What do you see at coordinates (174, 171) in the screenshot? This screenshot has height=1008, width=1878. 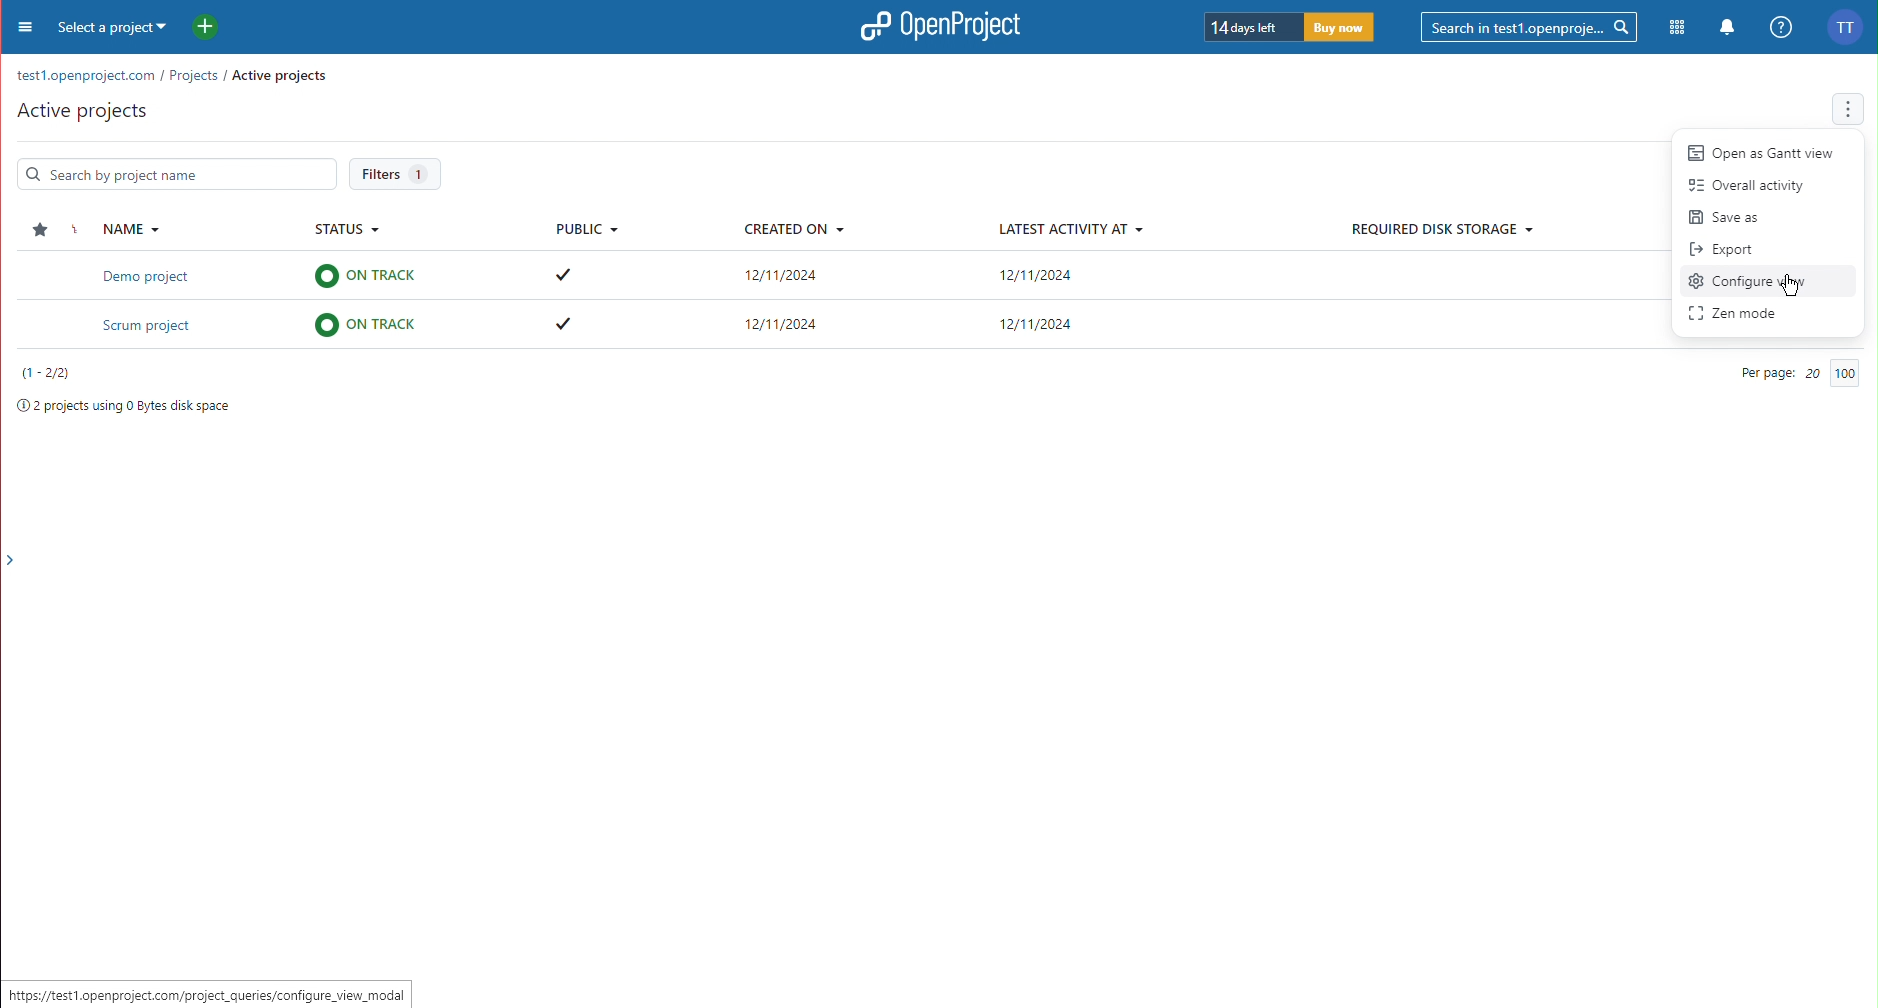 I see `Search Bar` at bounding box center [174, 171].